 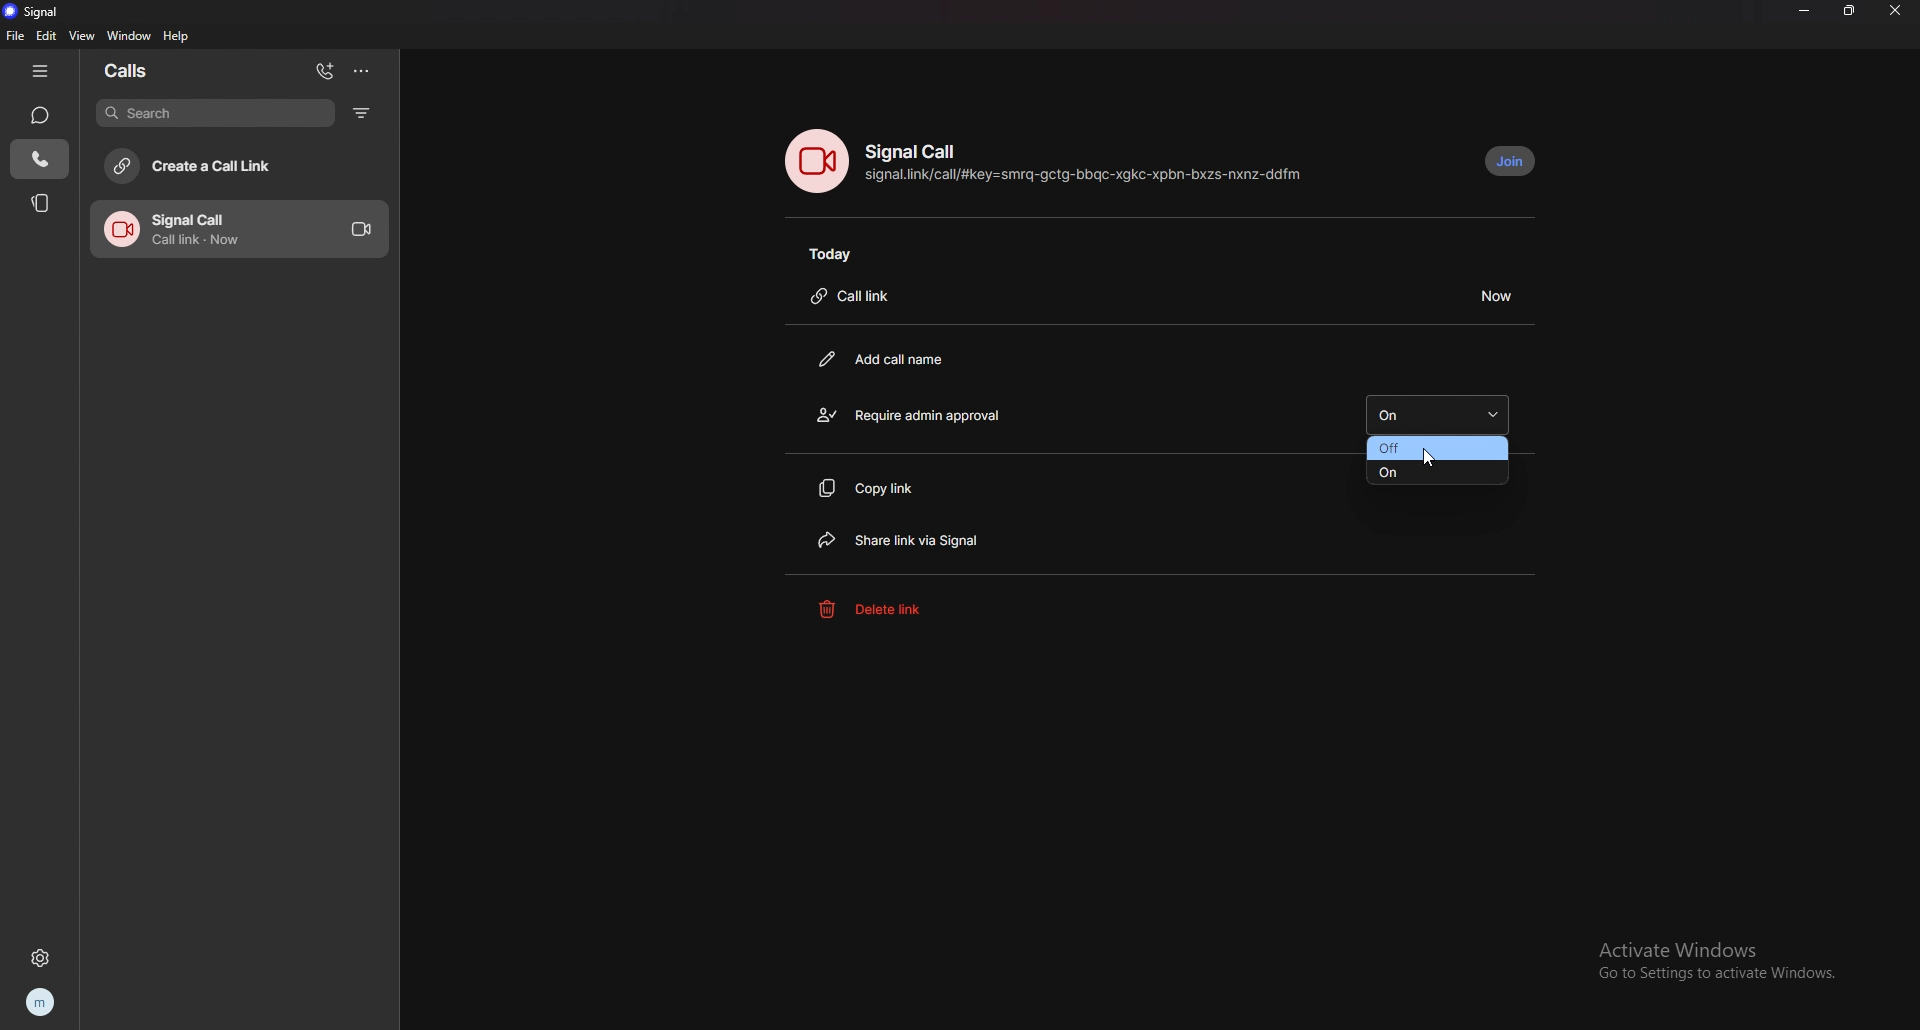 I want to click on options, so click(x=360, y=71).